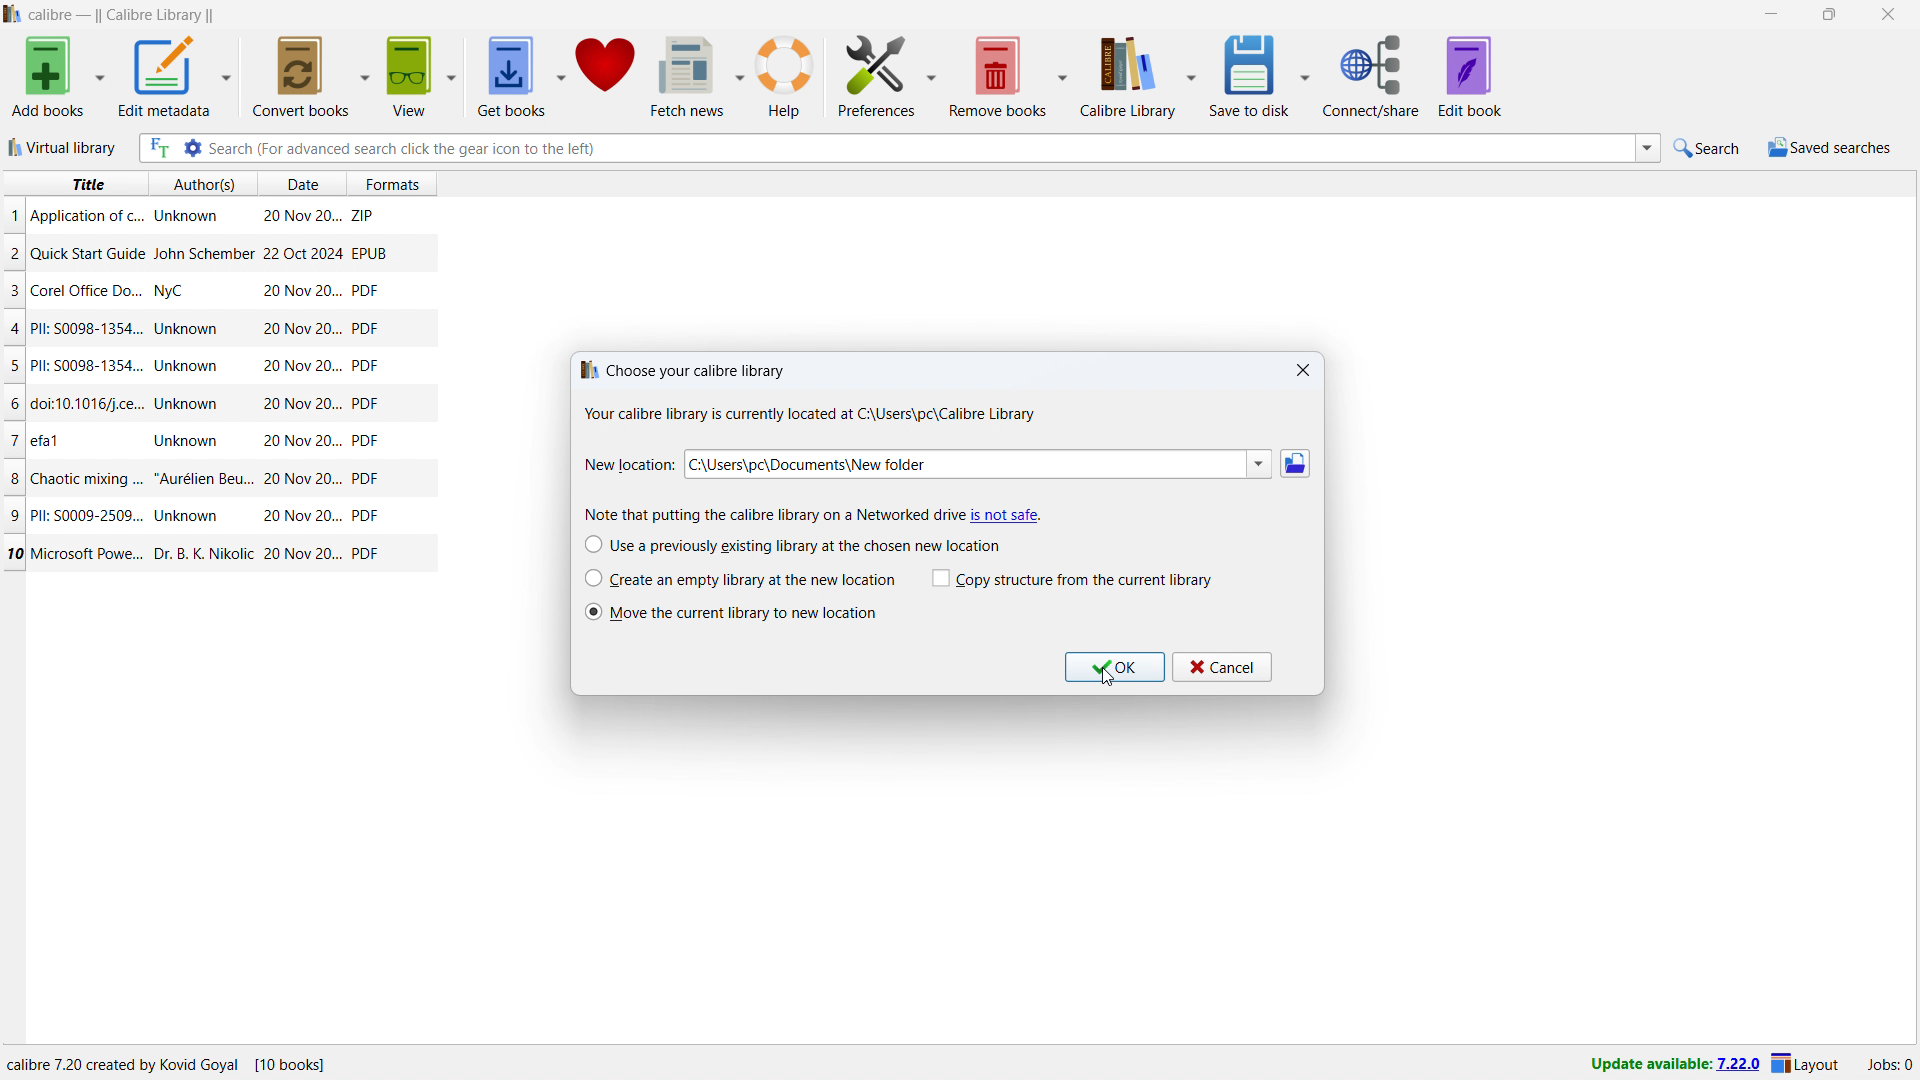 The height and width of the screenshot is (1080, 1920). Describe the element at coordinates (302, 366) in the screenshot. I see `Date` at that location.